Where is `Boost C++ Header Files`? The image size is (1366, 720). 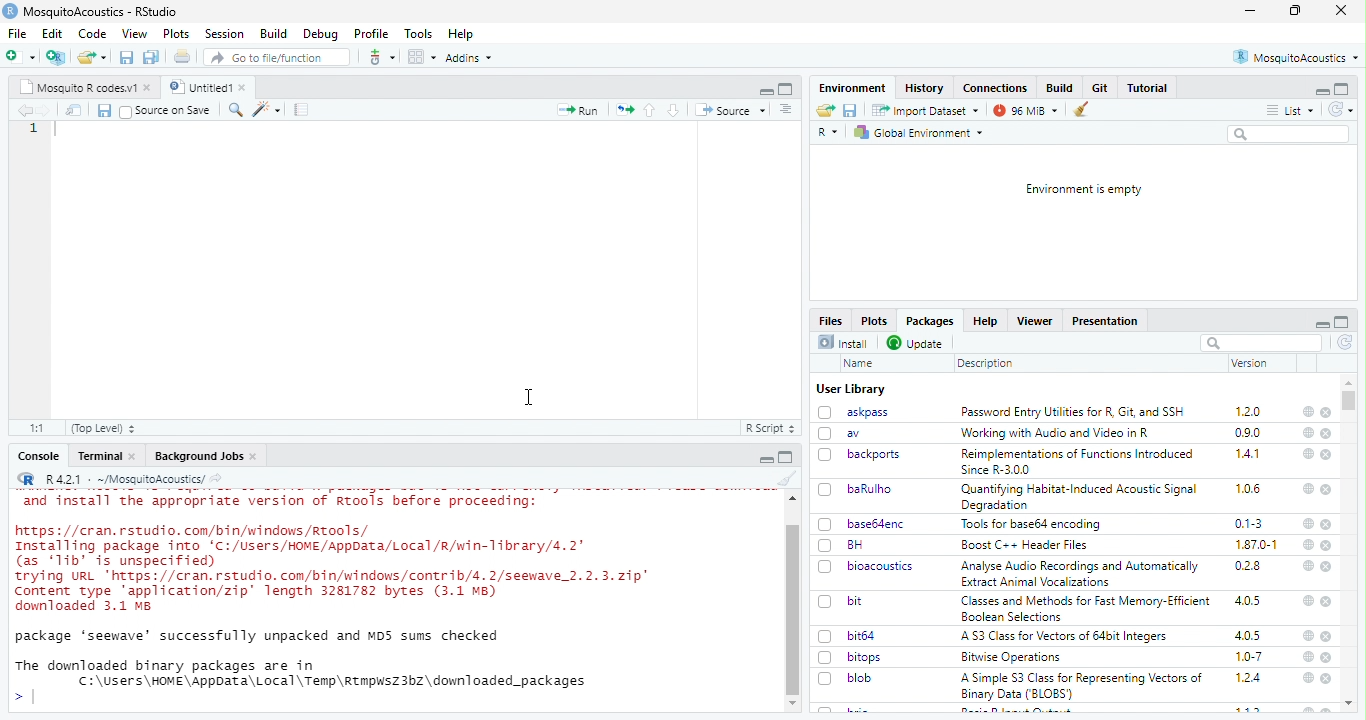 Boost C++ Header Files is located at coordinates (1030, 545).